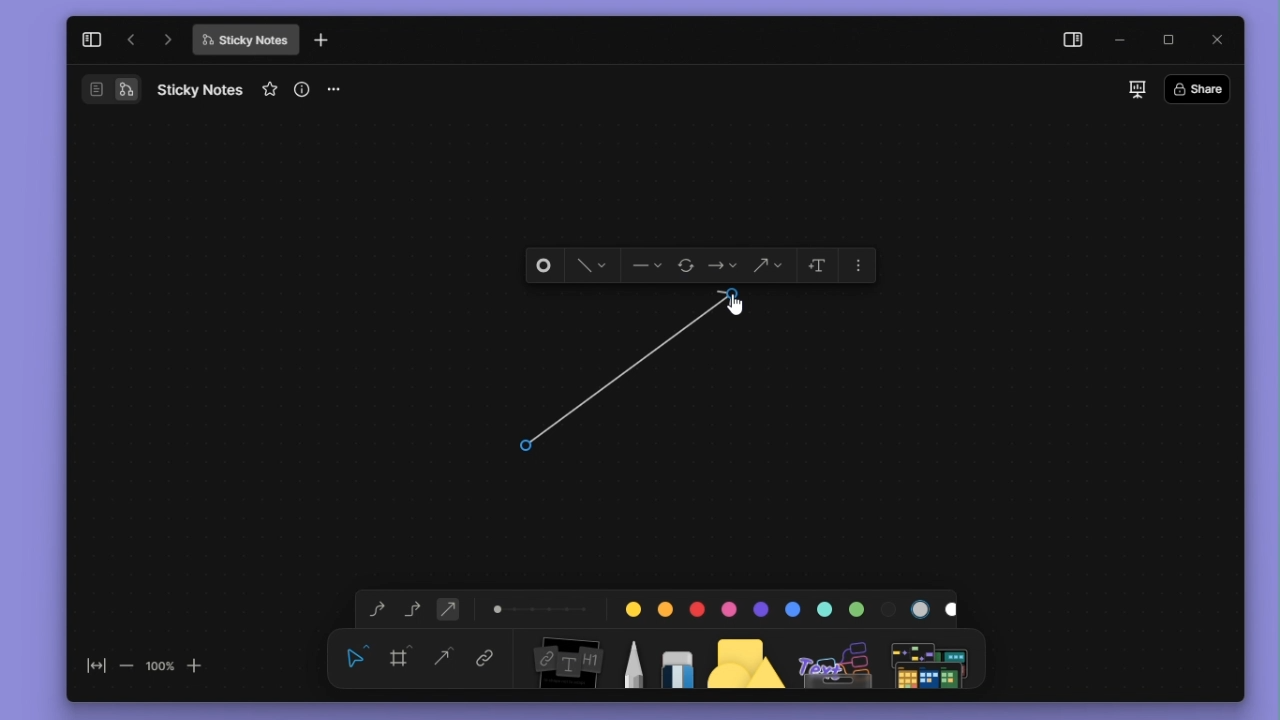 The height and width of the screenshot is (720, 1280). Describe the element at coordinates (356, 656) in the screenshot. I see `select` at that location.